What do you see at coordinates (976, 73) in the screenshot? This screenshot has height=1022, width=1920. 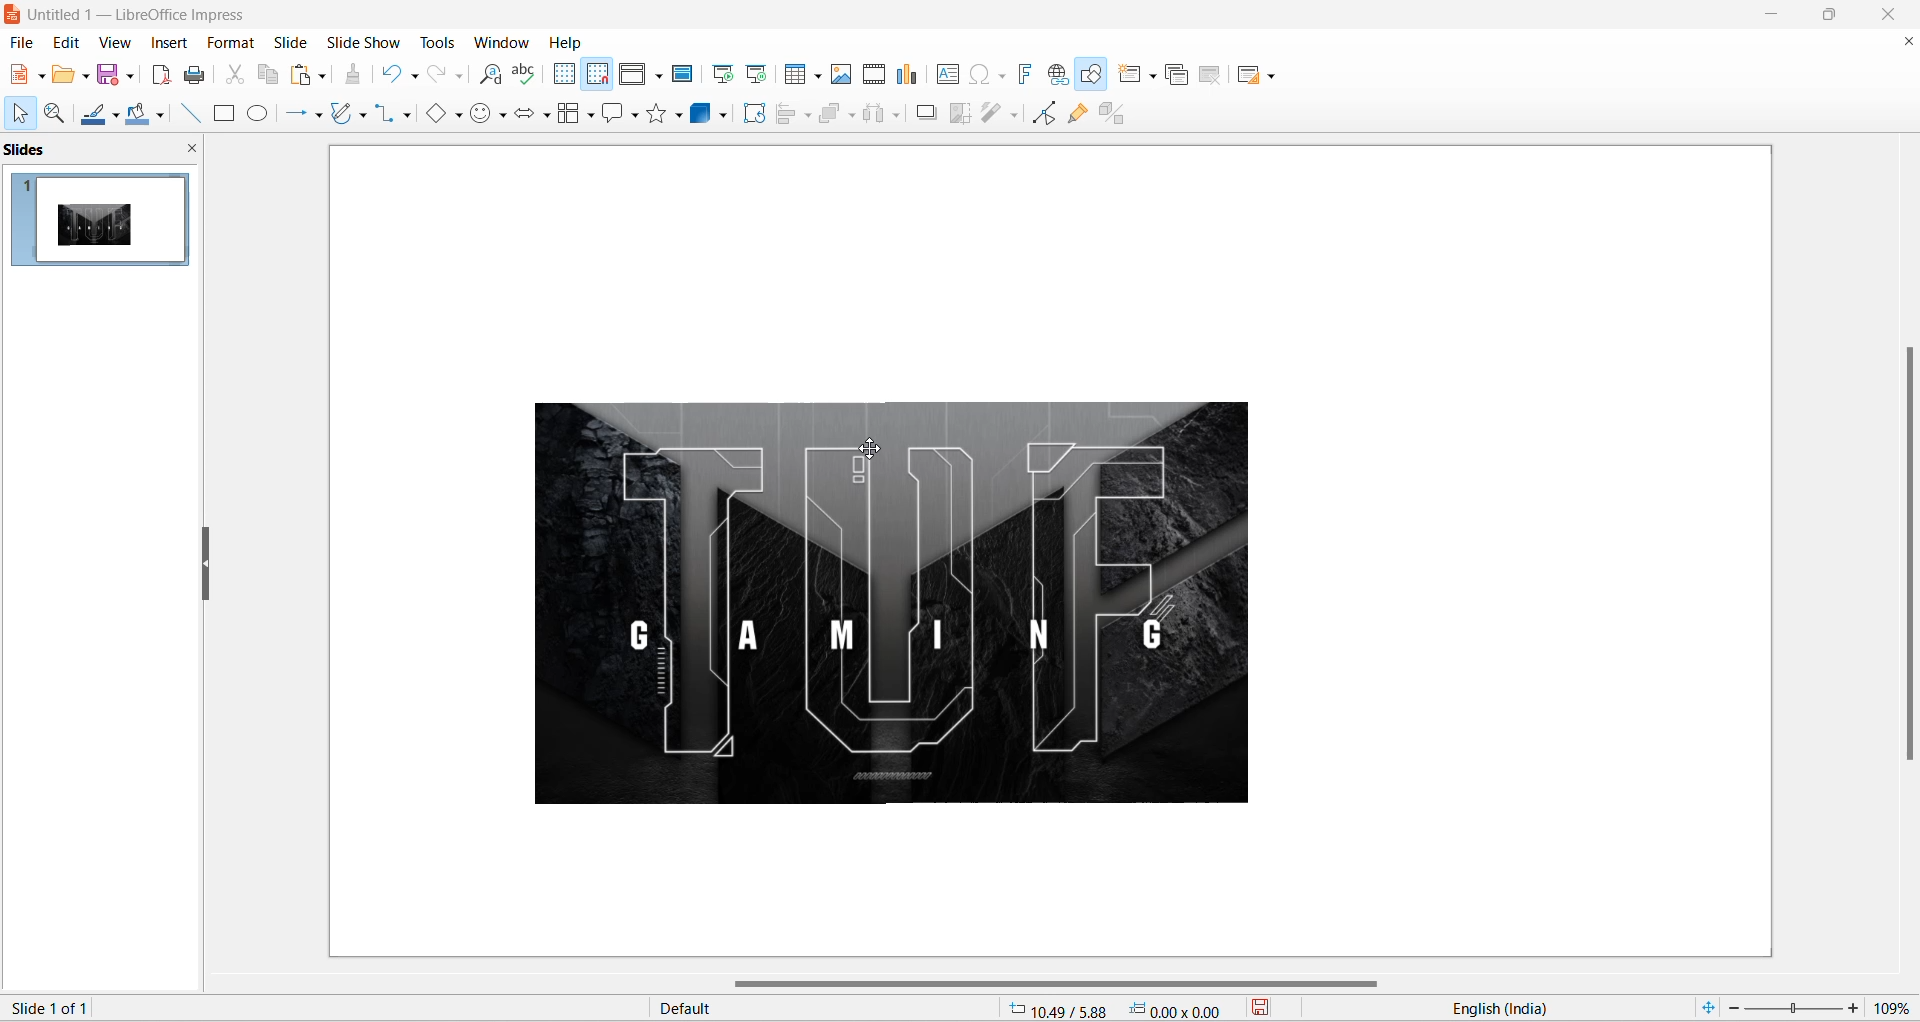 I see `insert special characters` at bounding box center [976, 73].